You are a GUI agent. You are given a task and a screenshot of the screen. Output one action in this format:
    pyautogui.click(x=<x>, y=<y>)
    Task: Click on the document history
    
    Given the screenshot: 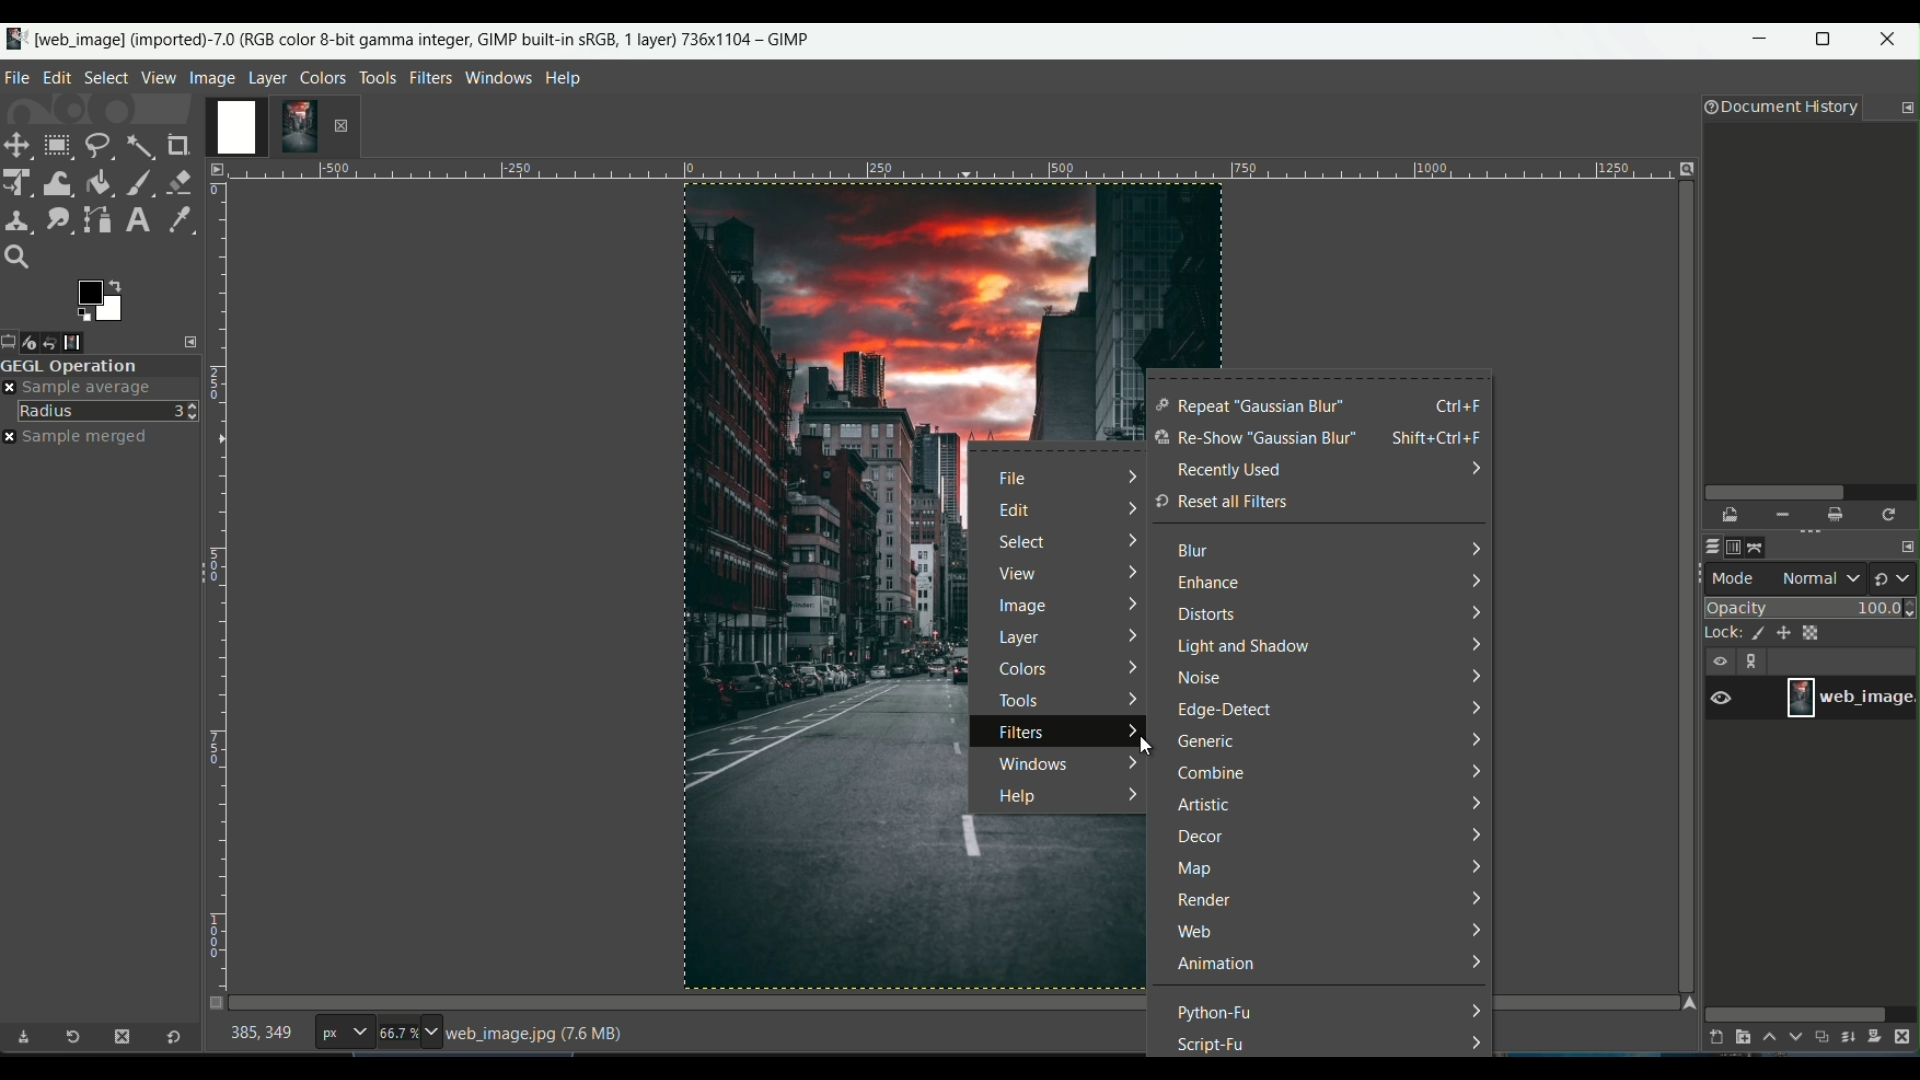 What is the action you would take?
    pyautogui.click(x=1777, y=109)
    